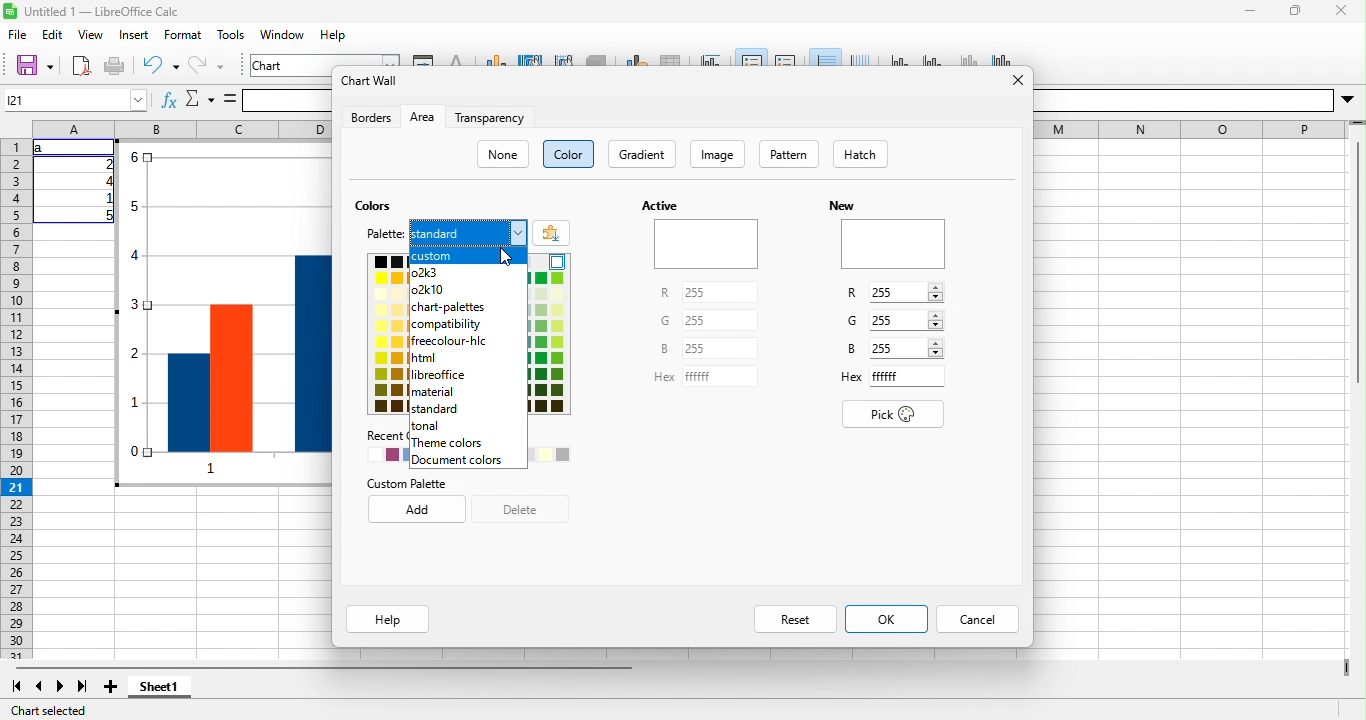  What do you see at coordinates (469, 459) in the screenshot?
I see `document colors` at bounding box center [469, 459].